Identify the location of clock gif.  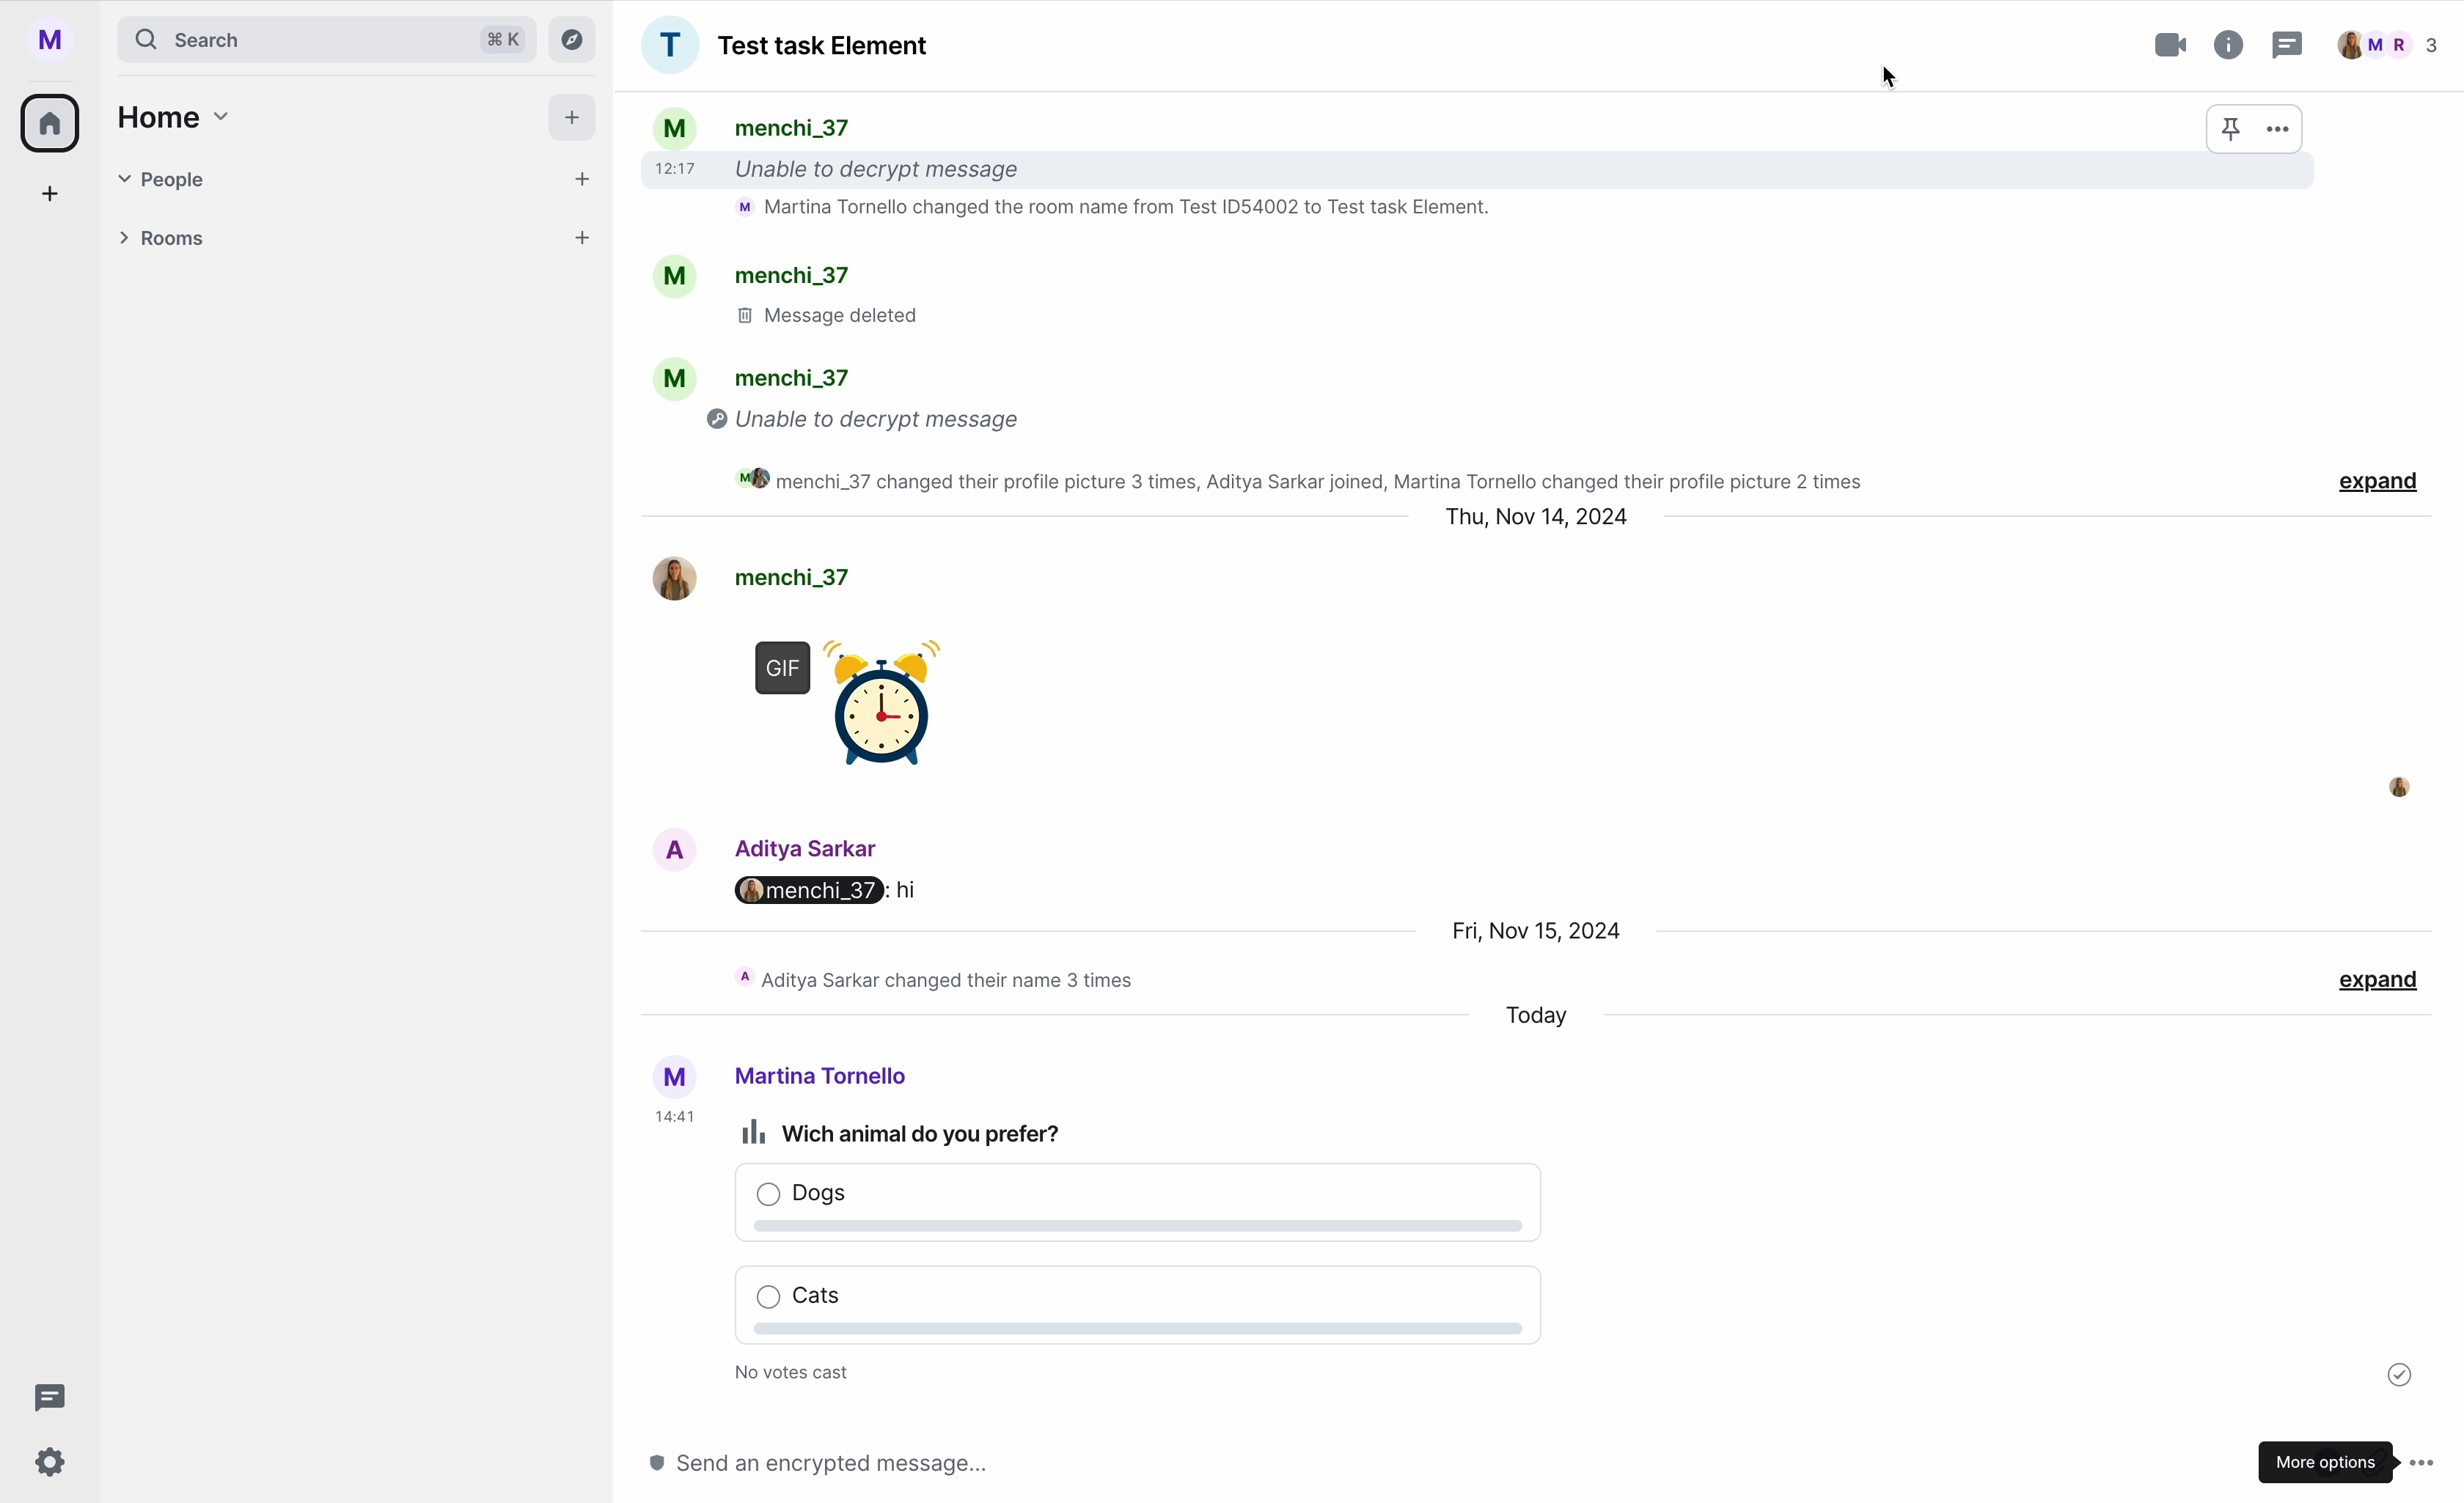
(854, 710).